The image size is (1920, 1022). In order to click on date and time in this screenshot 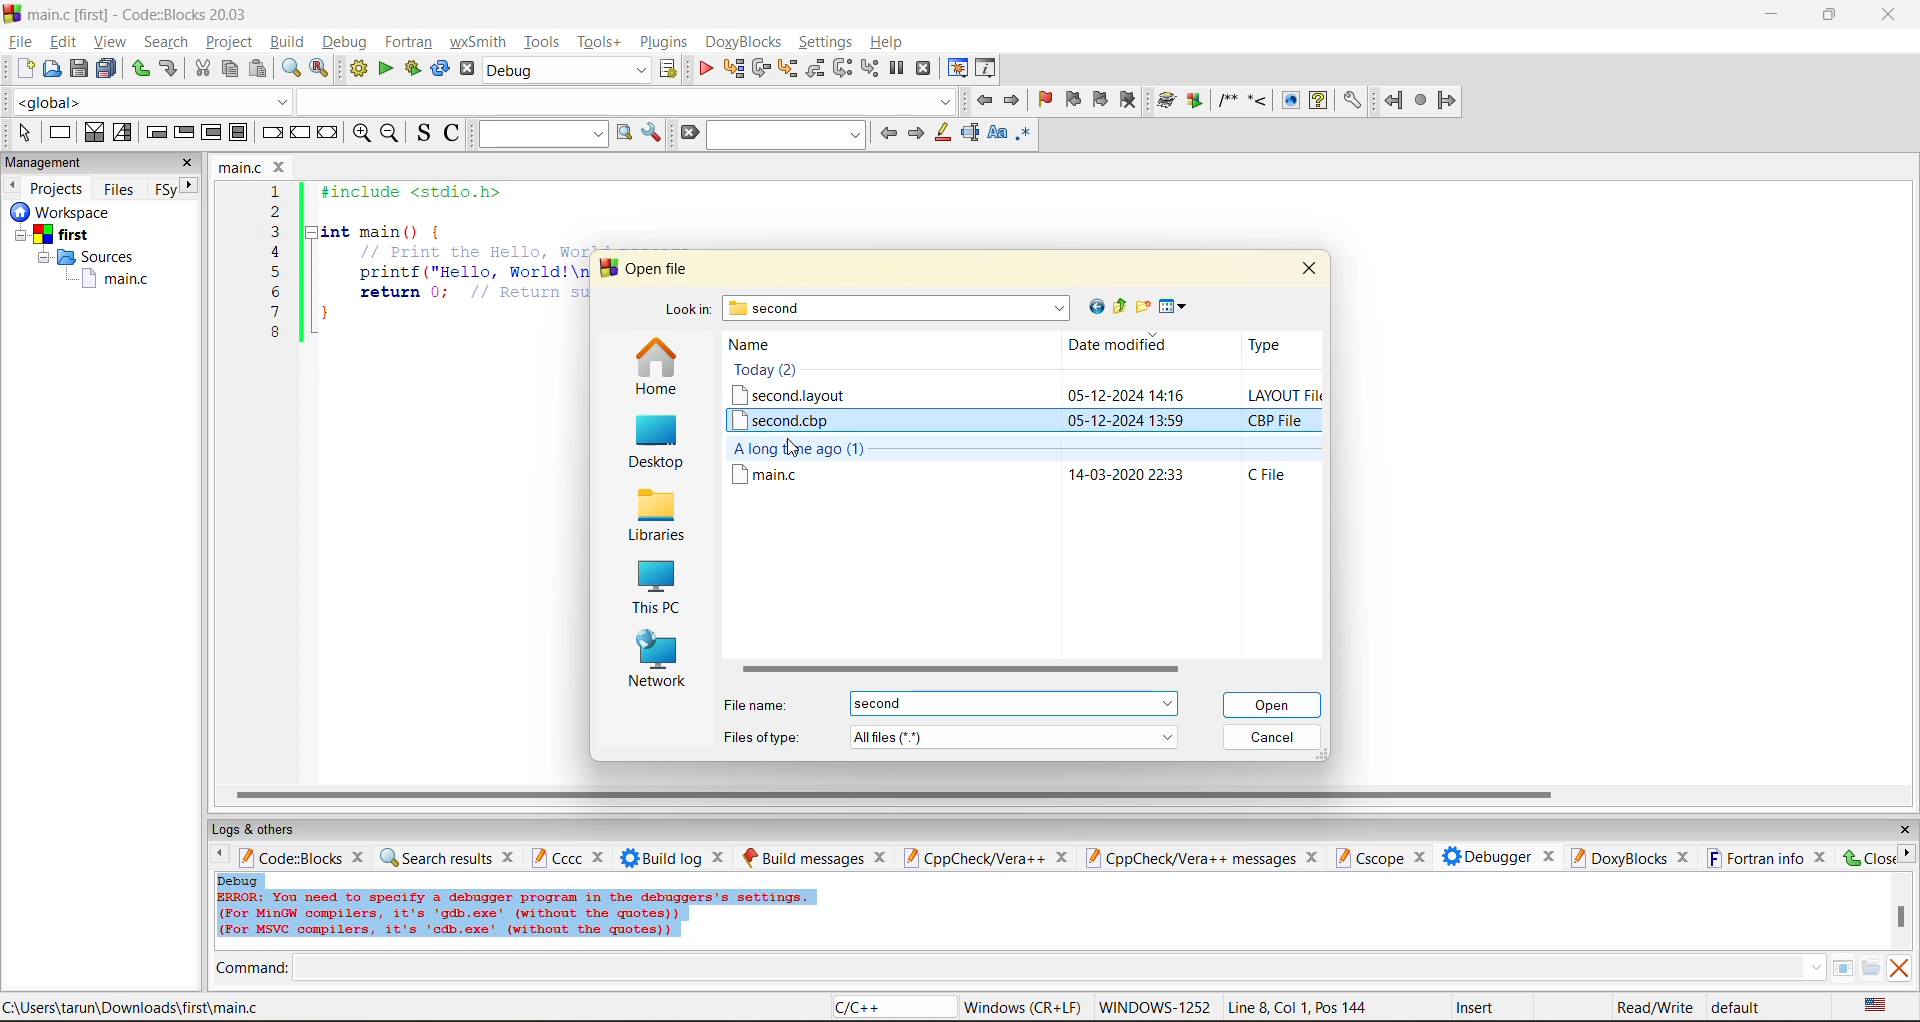, I will do `click(1125, 421)`.